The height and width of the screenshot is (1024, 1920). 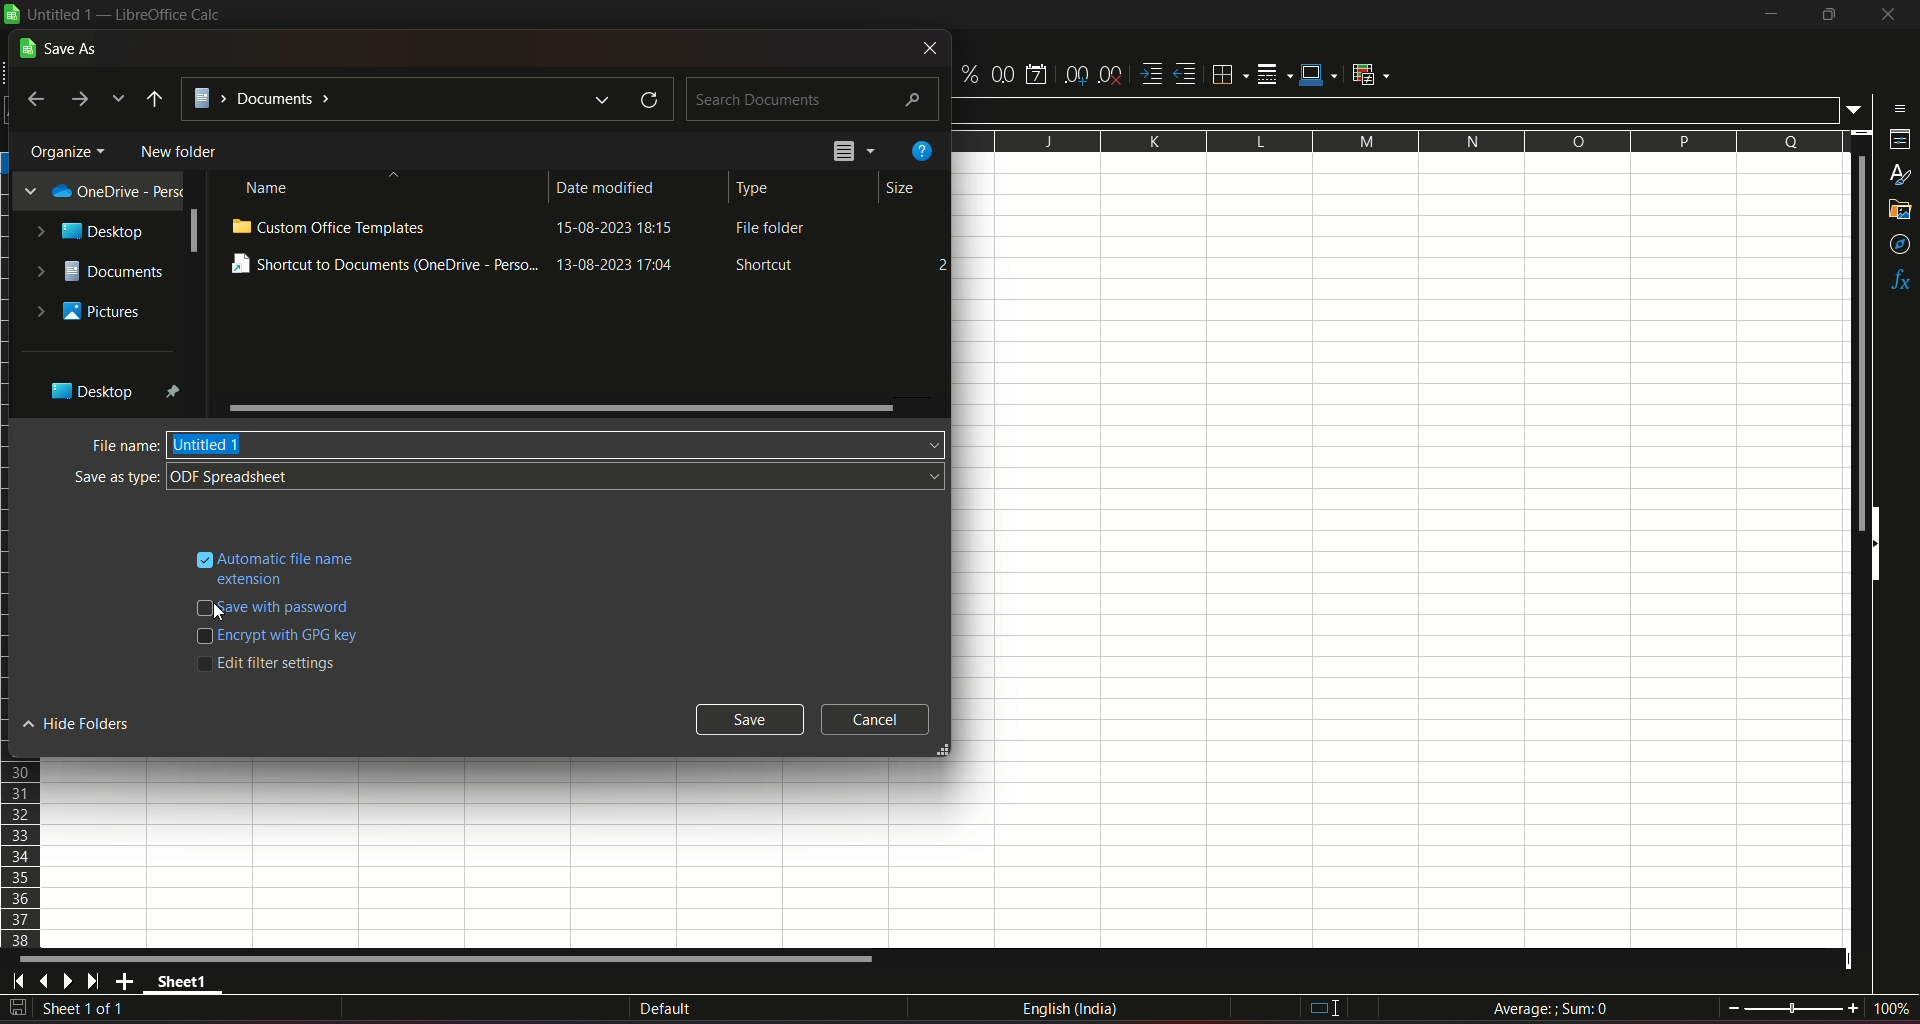 What do you see at coordinates (1112, 74) in the screenshot?
I see `delete decimal point` at bounding box center [1112, 74].